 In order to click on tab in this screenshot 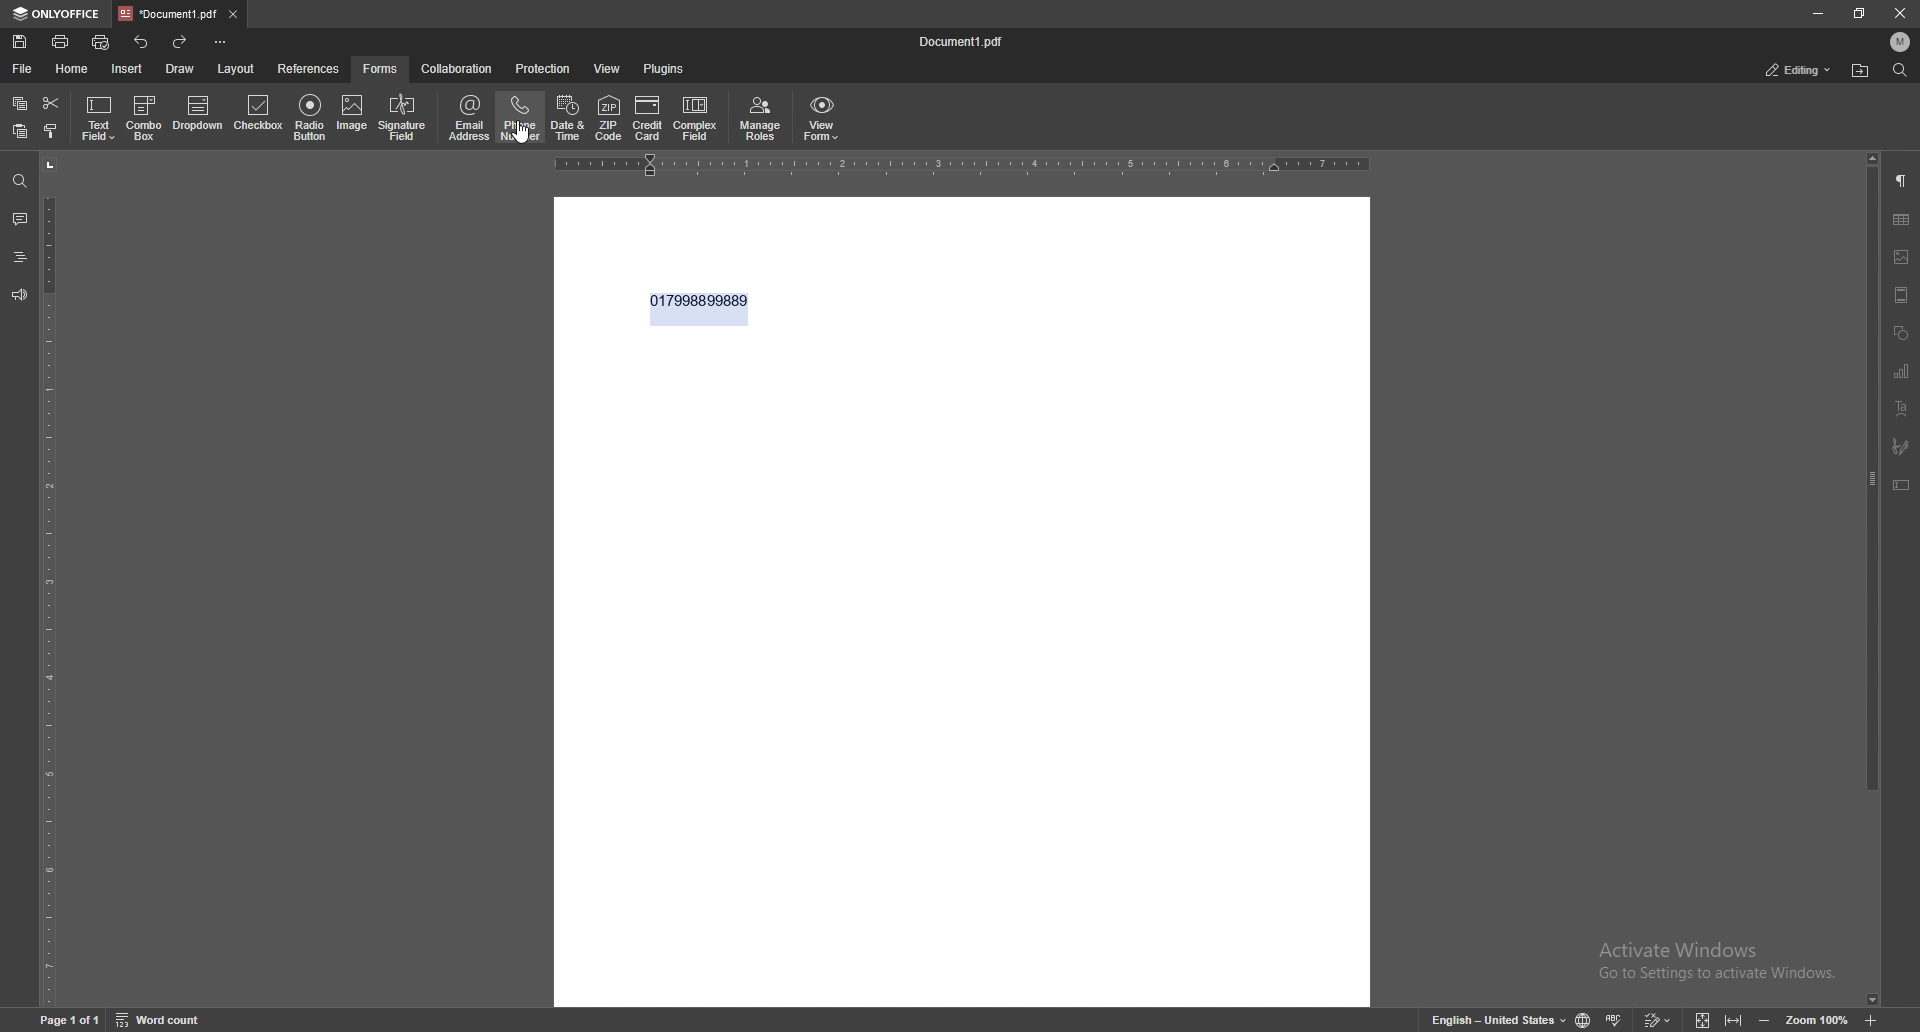, I will do `click(168, 14)`.